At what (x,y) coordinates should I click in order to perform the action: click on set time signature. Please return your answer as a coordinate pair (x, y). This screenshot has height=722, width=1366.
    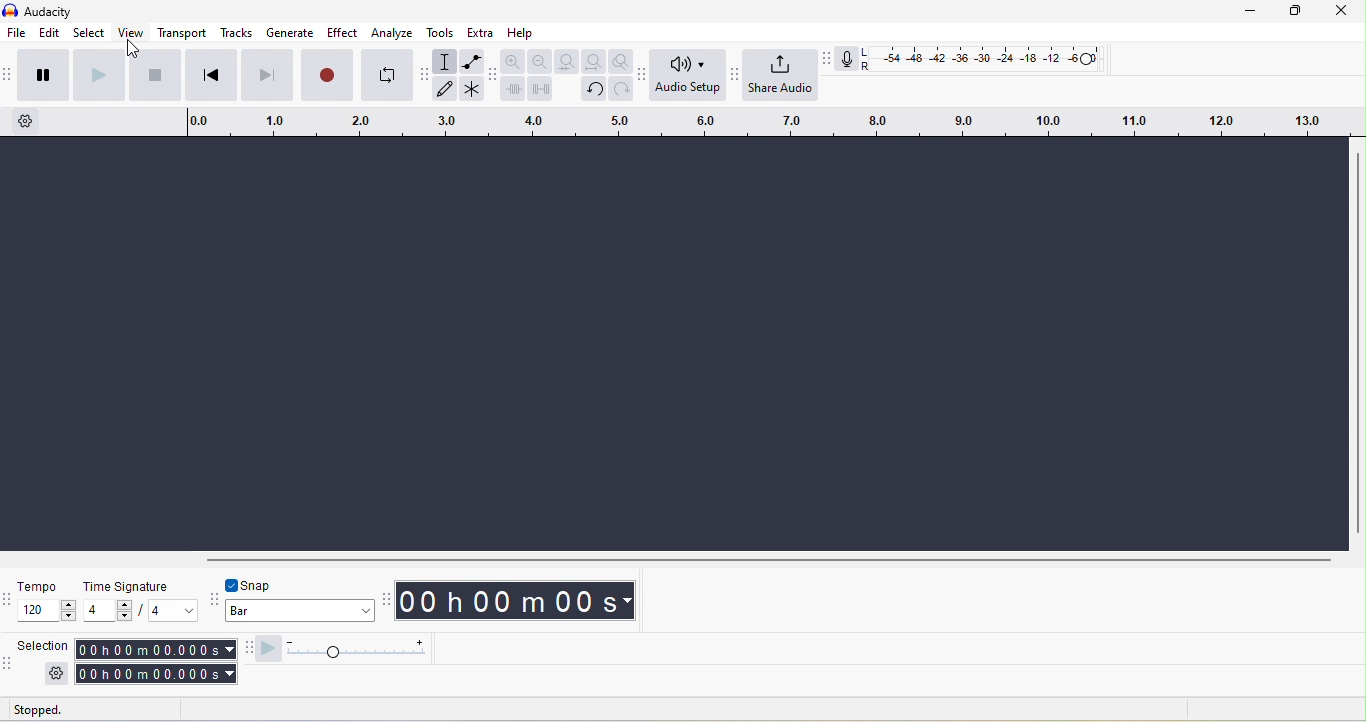
    Looking at the image, I should click on (108, 610).